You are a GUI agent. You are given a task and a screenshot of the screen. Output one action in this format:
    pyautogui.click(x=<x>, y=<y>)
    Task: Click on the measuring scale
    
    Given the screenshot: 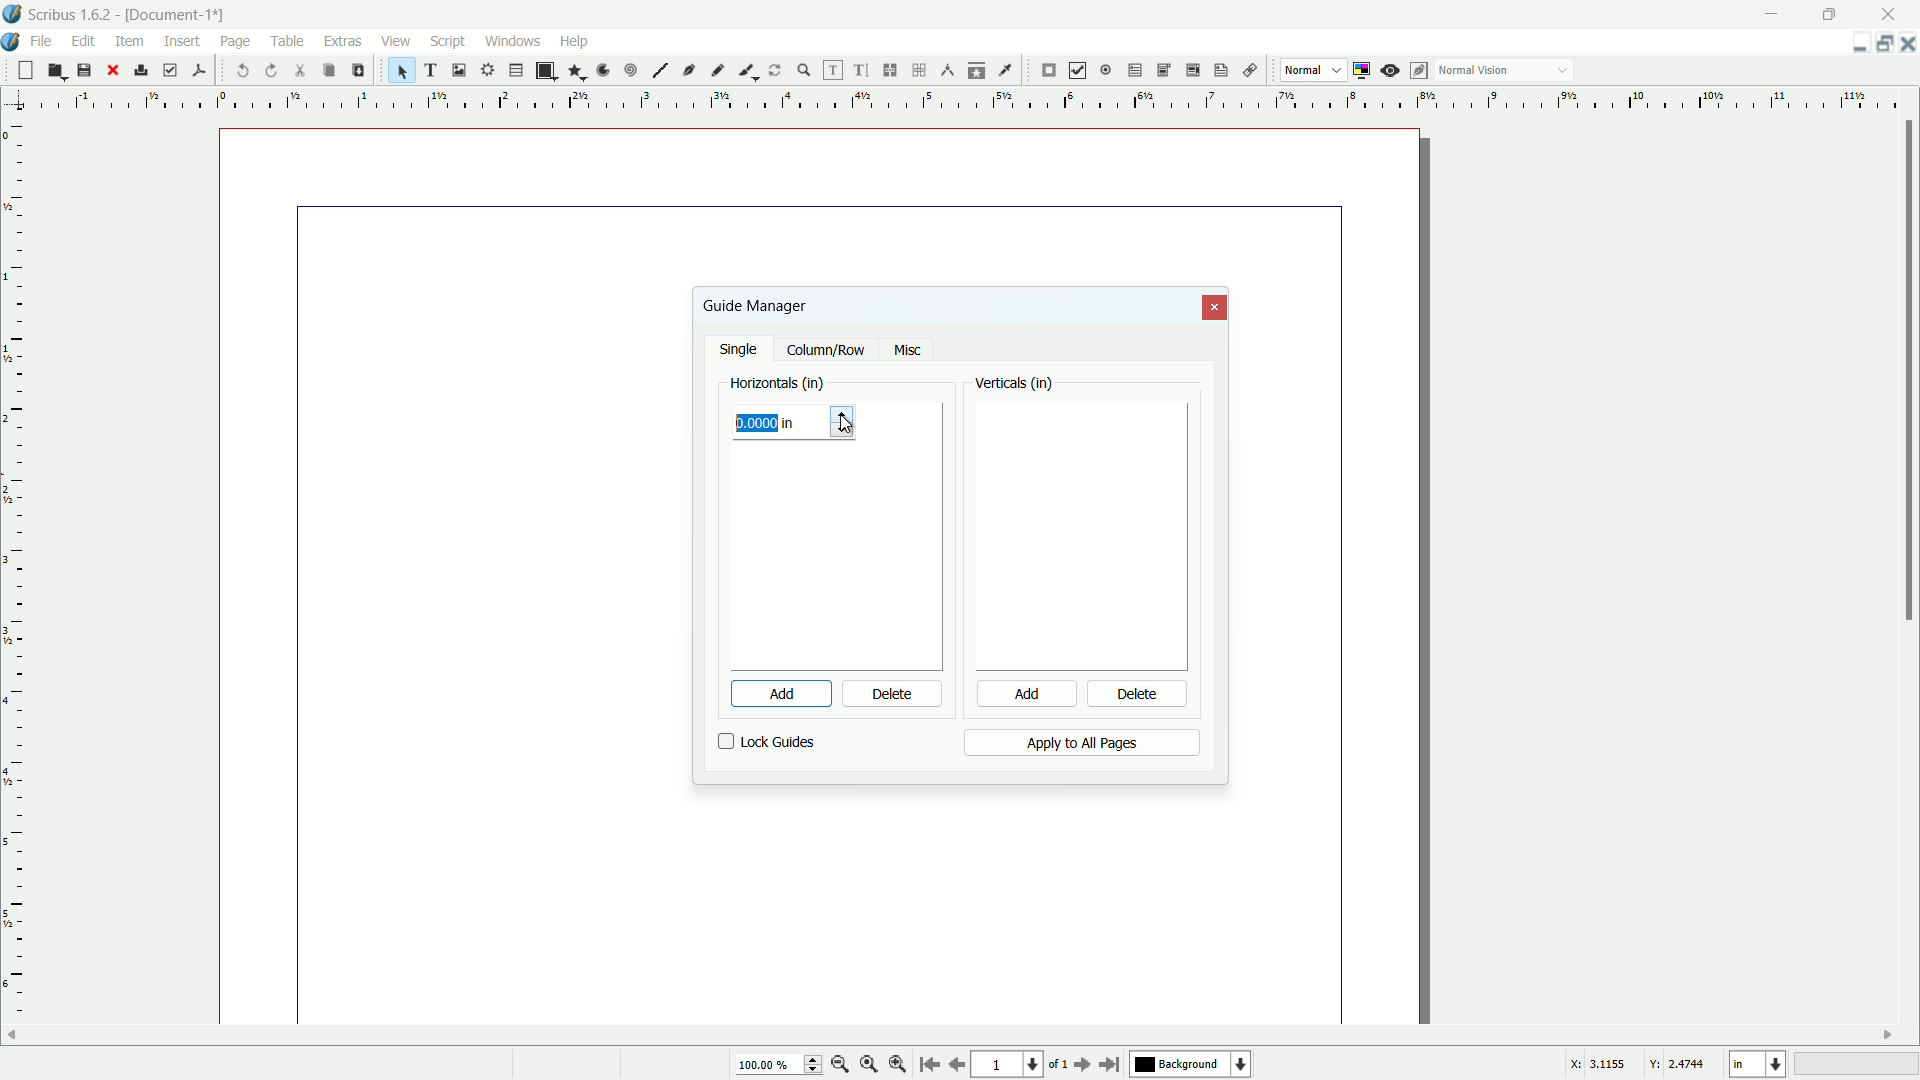 What is the action you would take?
    pyautogui.click(x=14, y=587)
    